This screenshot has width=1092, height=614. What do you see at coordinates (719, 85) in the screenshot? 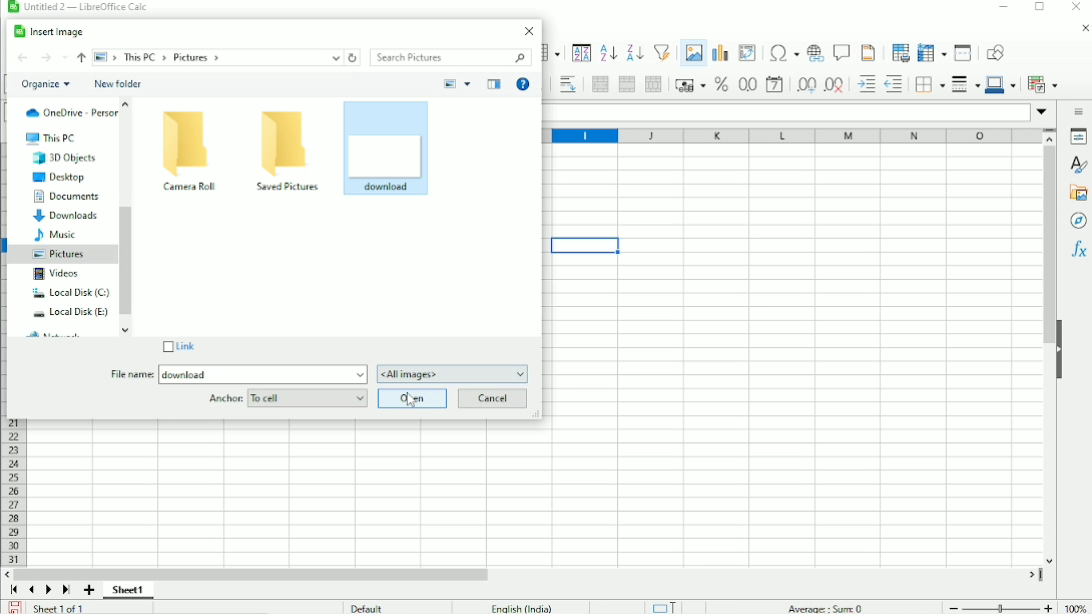
I see `Format as percent` at bounding box center [719, 85].